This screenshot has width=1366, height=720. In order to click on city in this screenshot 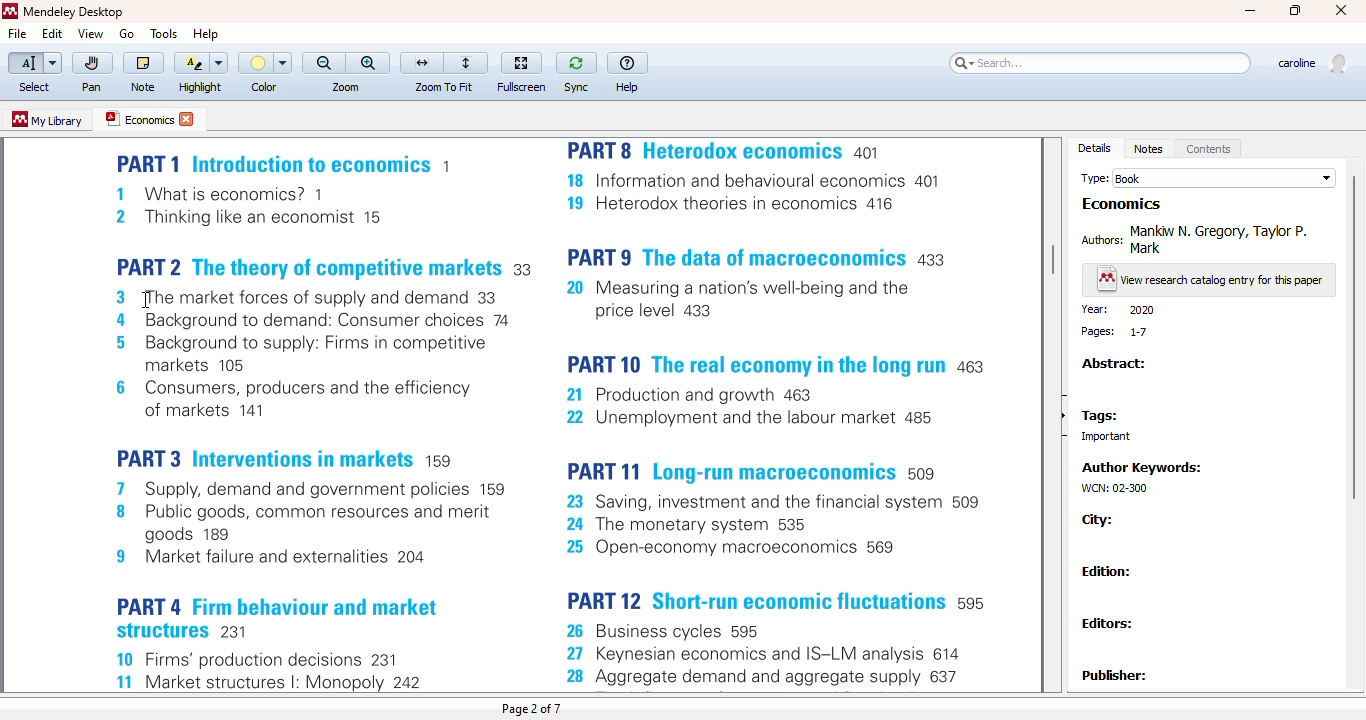, I will do `click(1098, 520)`.